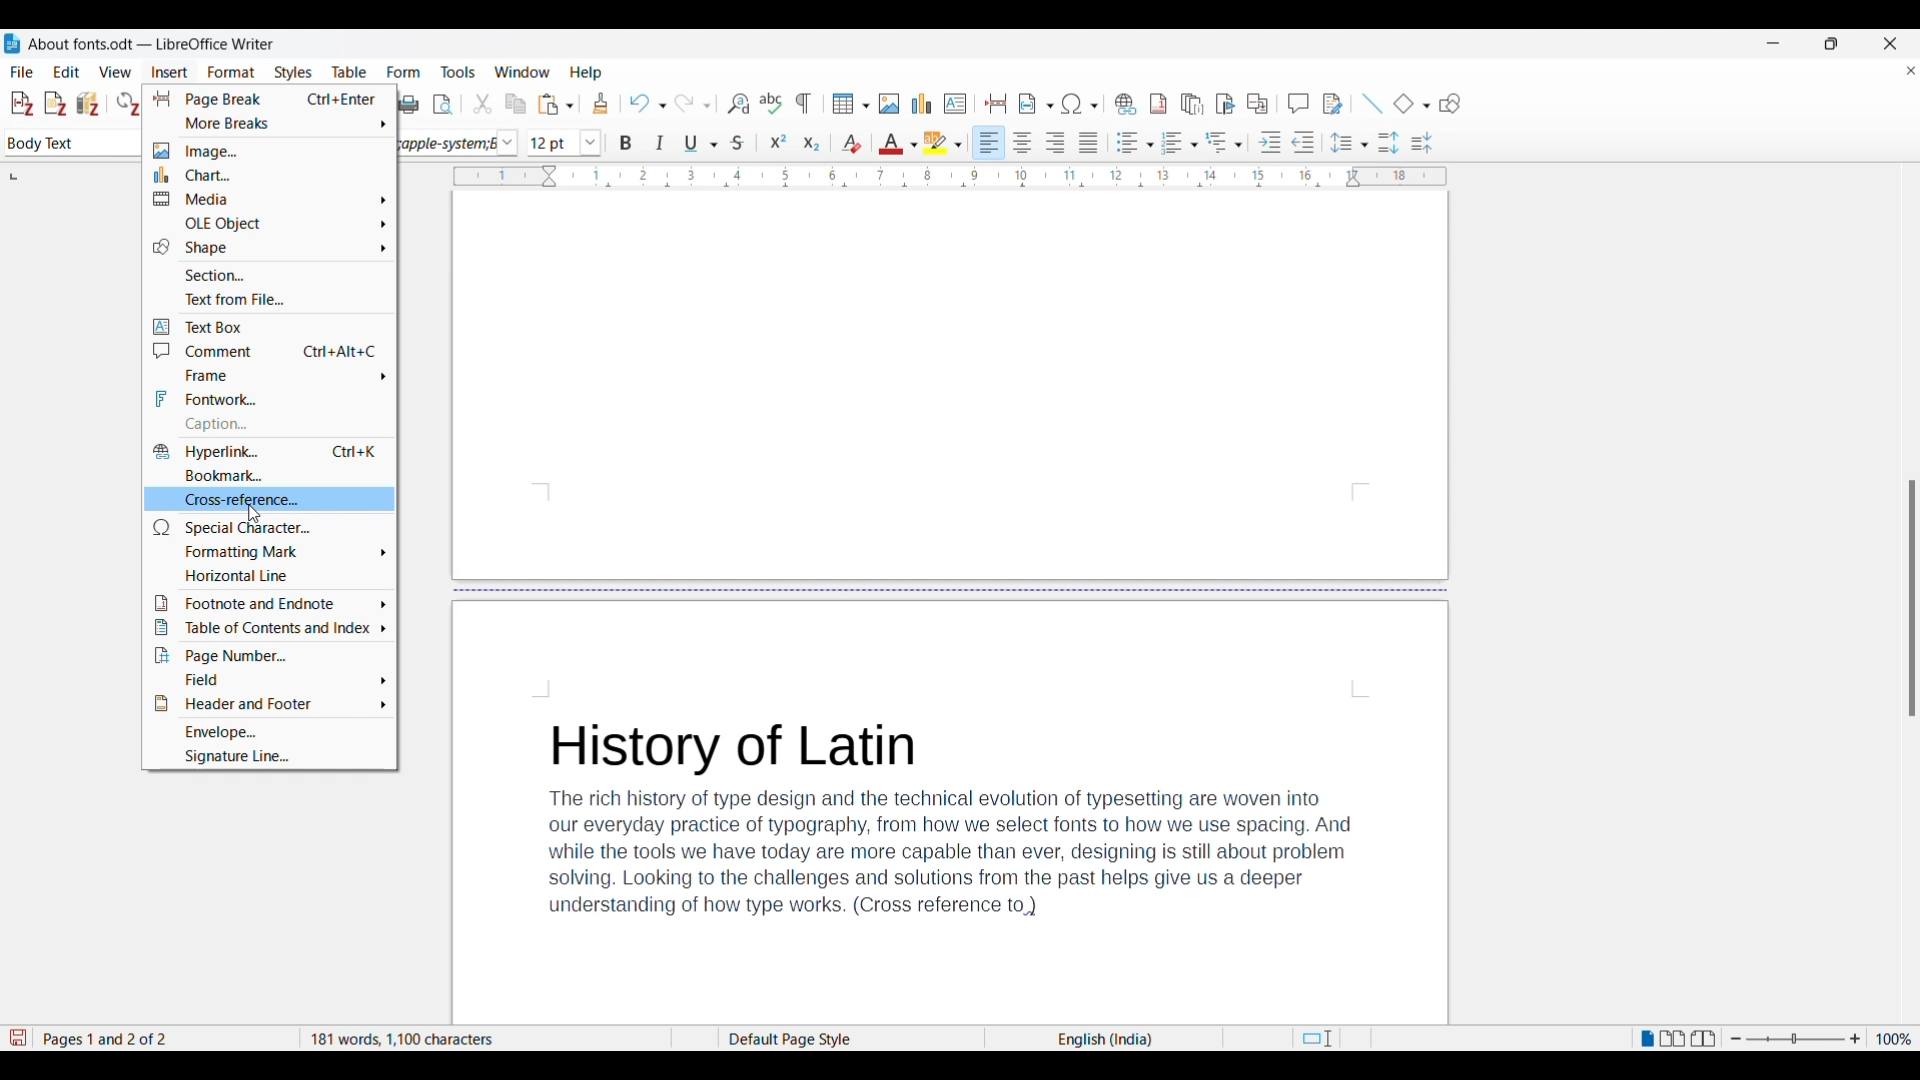 The image size is (1920, 1080). What do you see at coordinates (1316, 1040) in the screenshot?
I see `Standard selection` at bounding box center [1316, 1040].